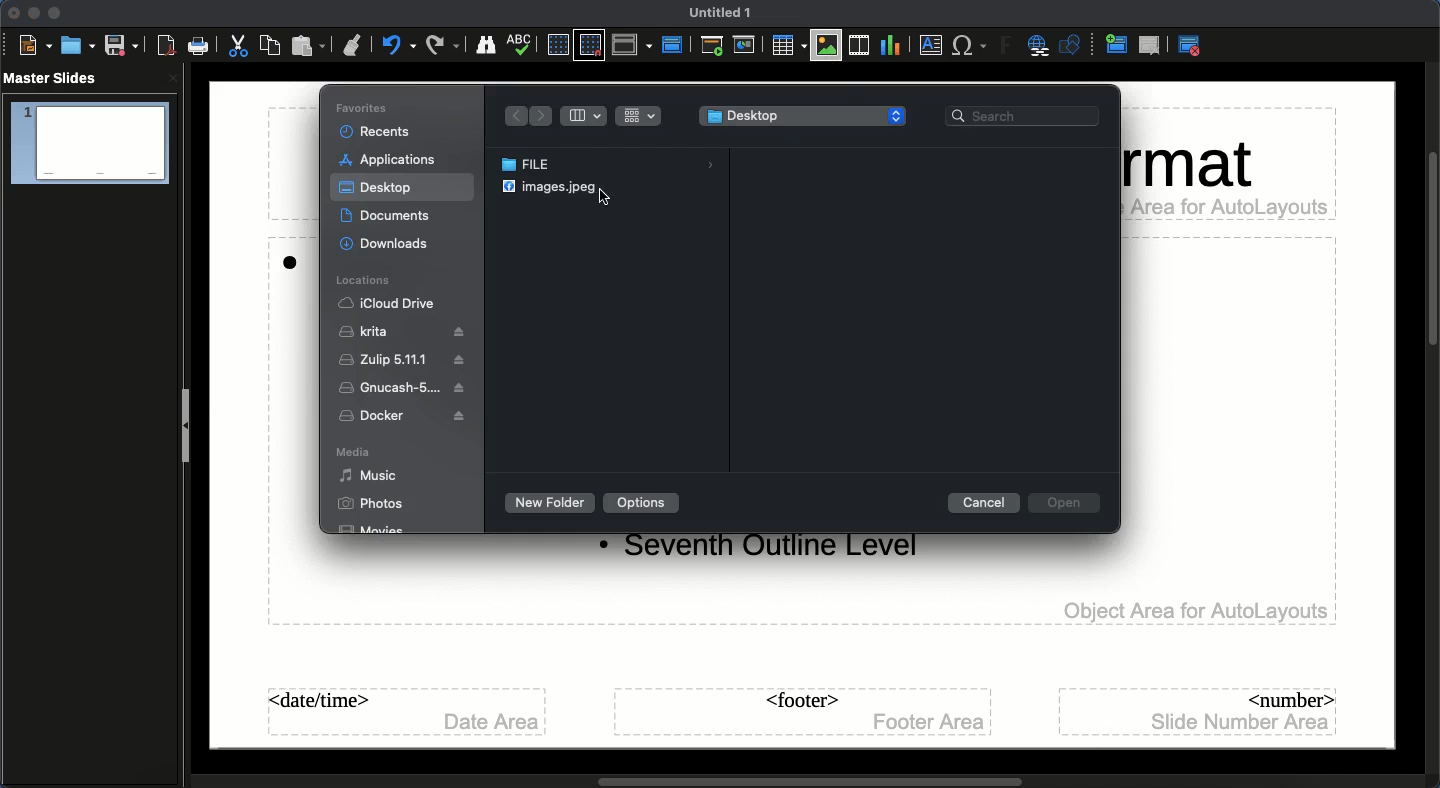  What do you see at coordinates (1074, 45) in the screenshot?
I see `Shapres` at bounding box center [1074, 45].